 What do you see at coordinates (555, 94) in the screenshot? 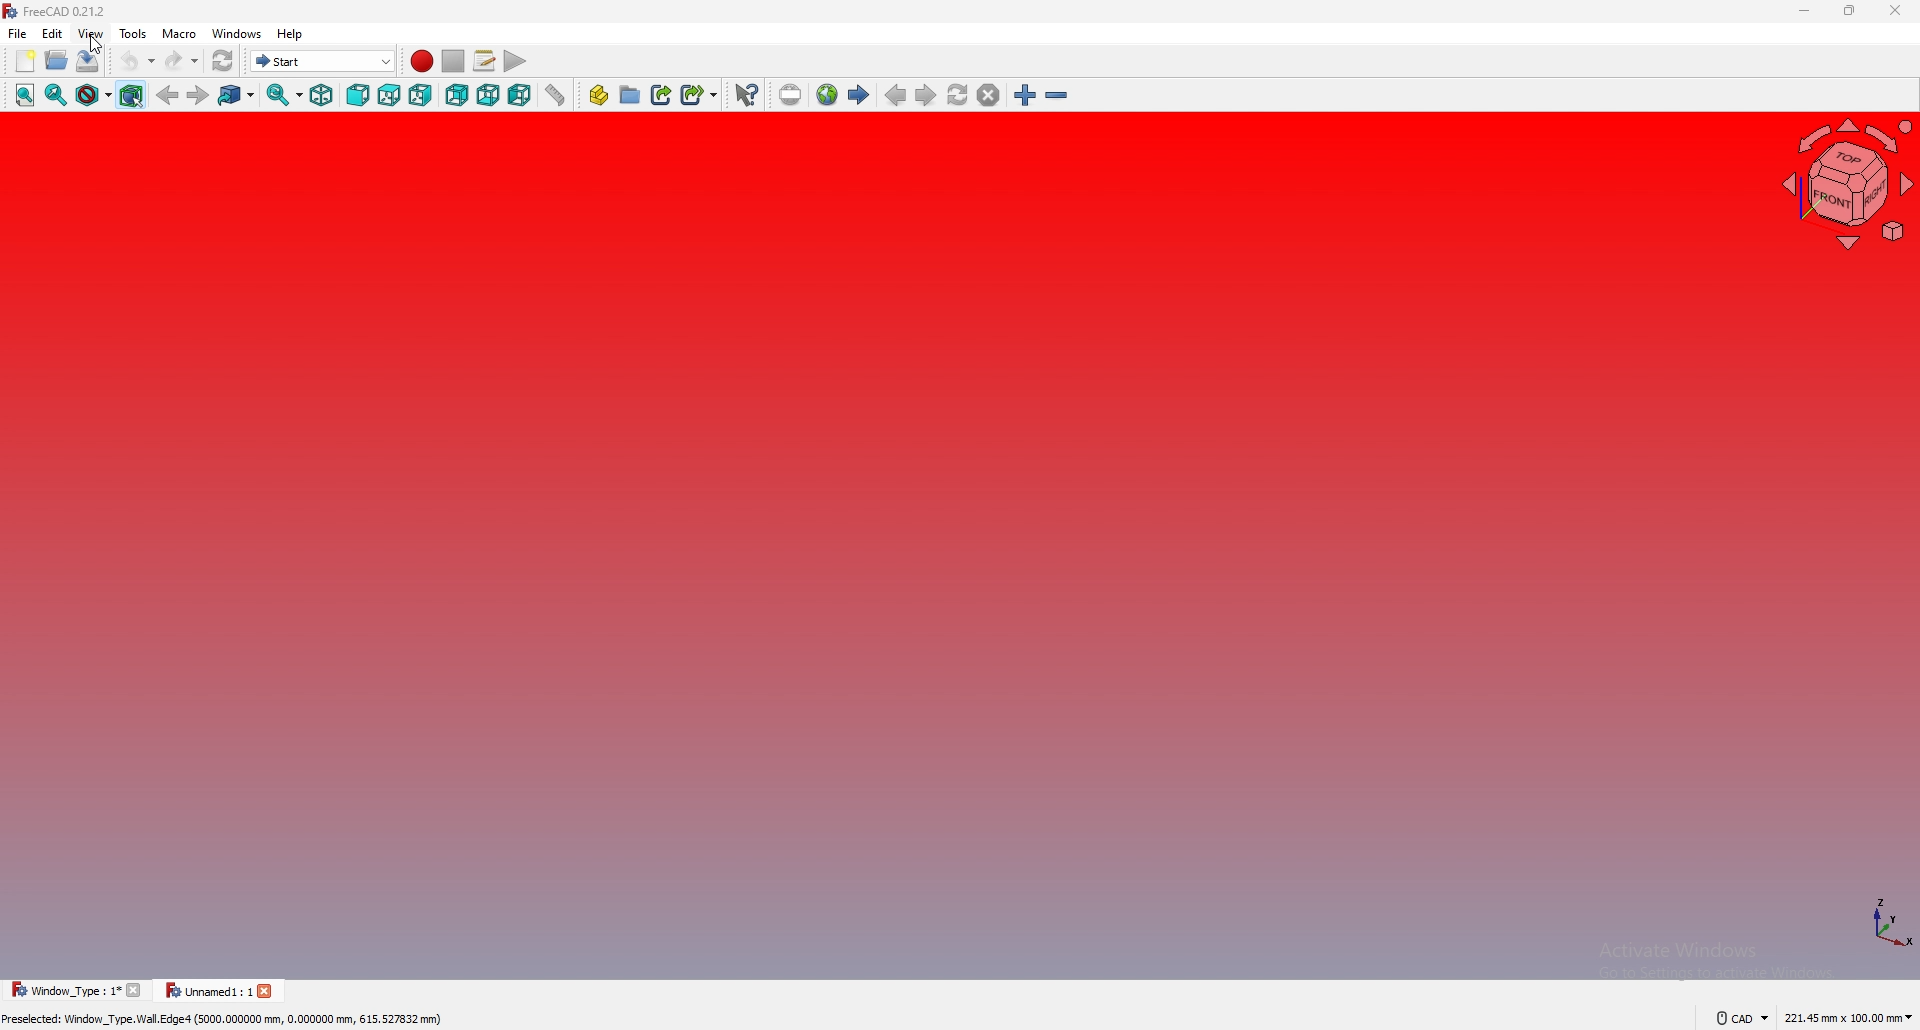
I see `measure distance` at bounding box center [555, 94].